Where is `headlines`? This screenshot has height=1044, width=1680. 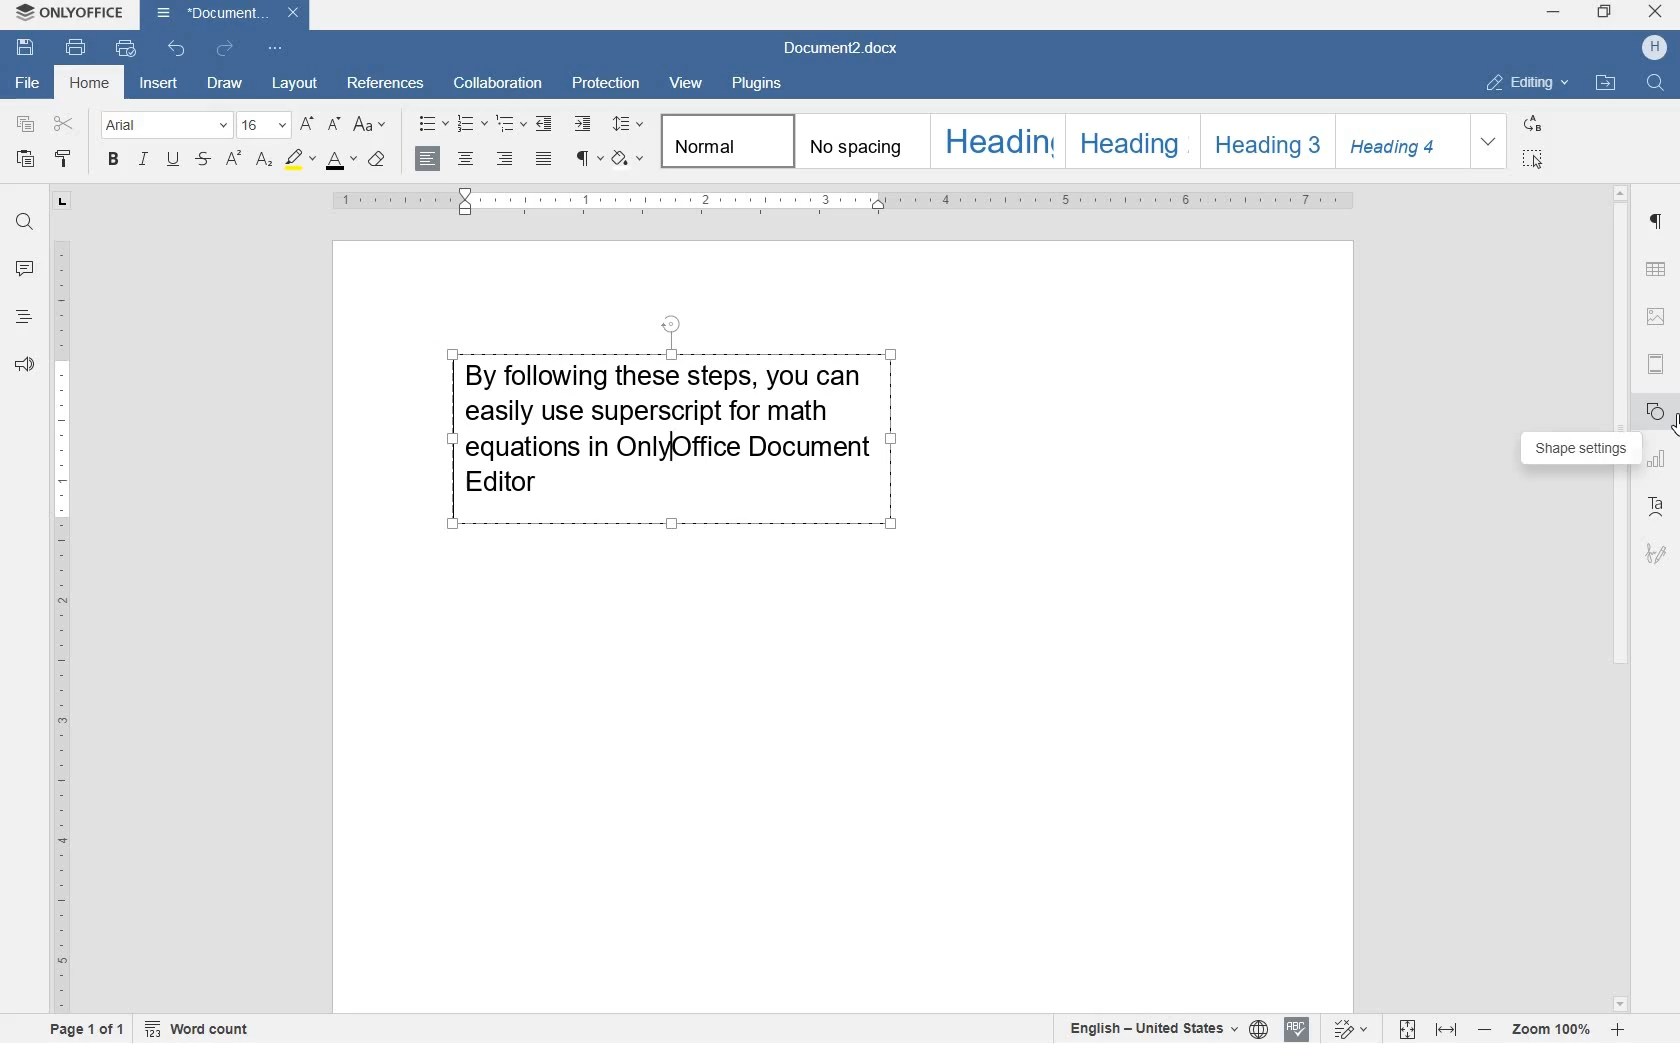
headlines is located at coordinates (24, 321).